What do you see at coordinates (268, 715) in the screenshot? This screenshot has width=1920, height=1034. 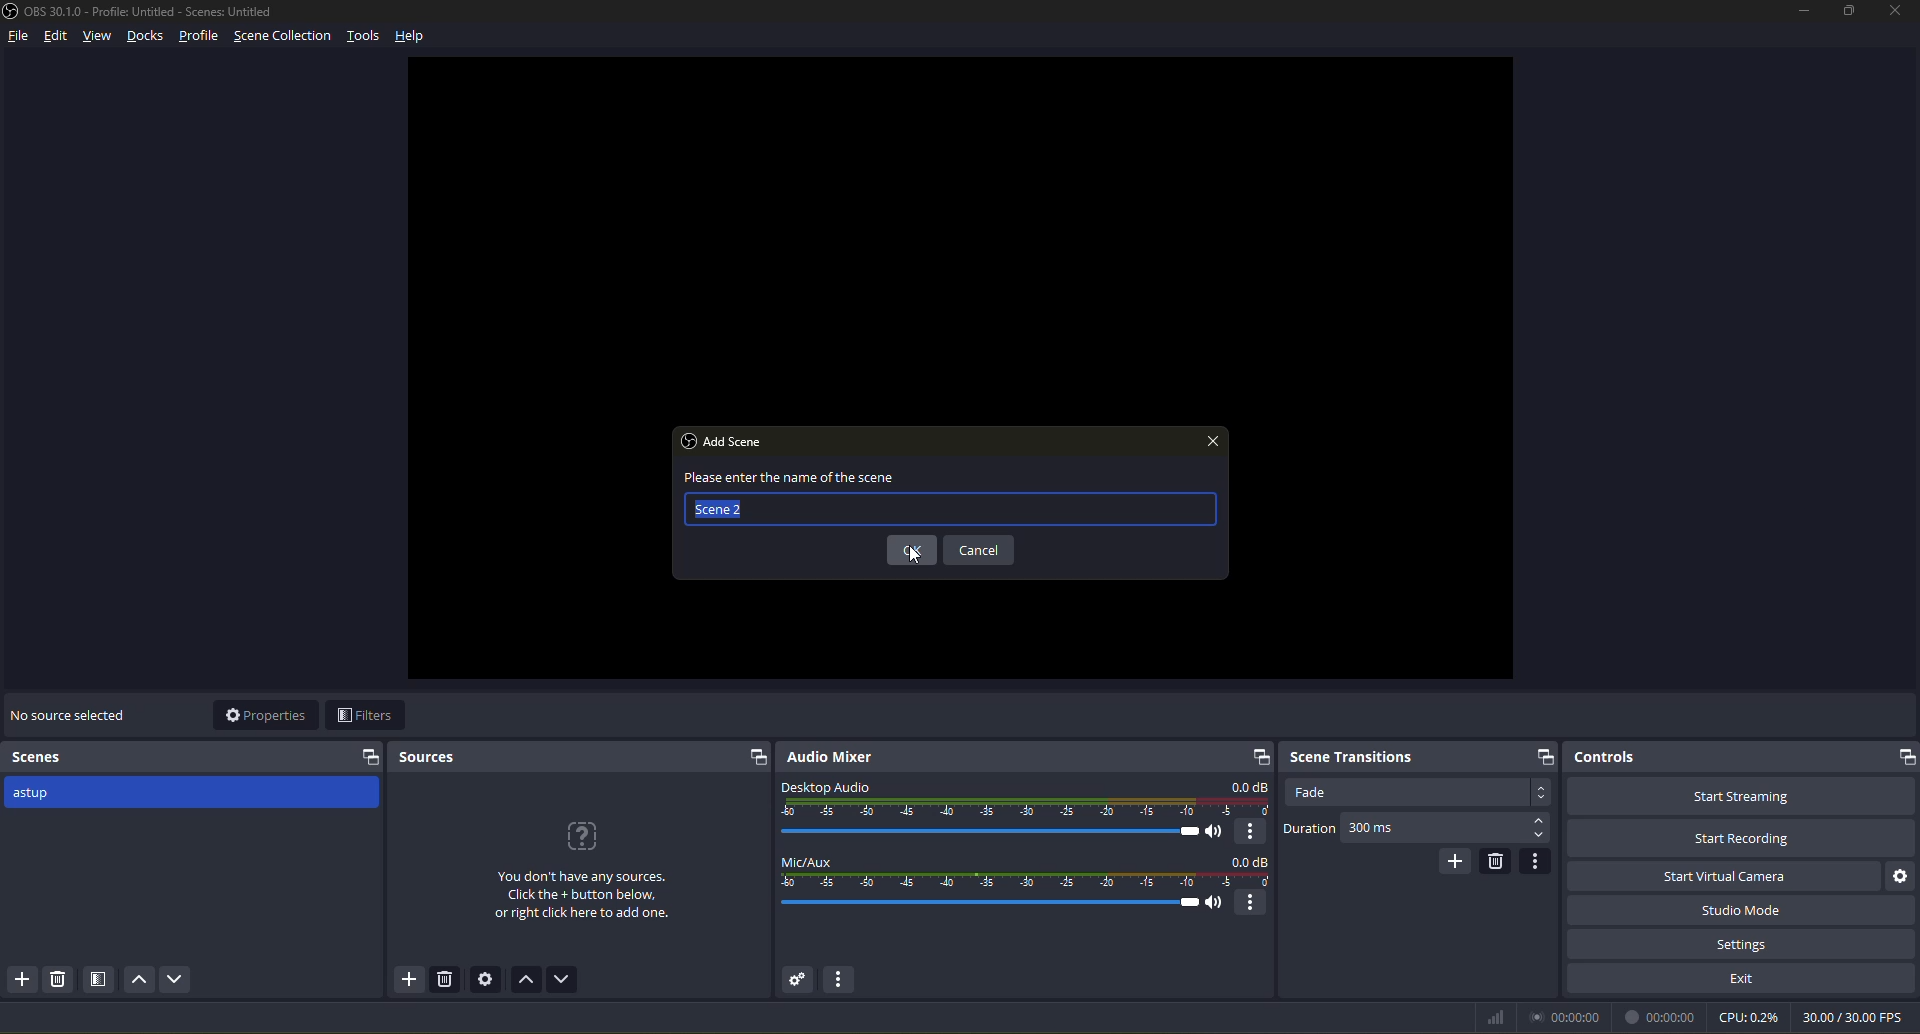 I see `properties` at bounding box center [268, 715].